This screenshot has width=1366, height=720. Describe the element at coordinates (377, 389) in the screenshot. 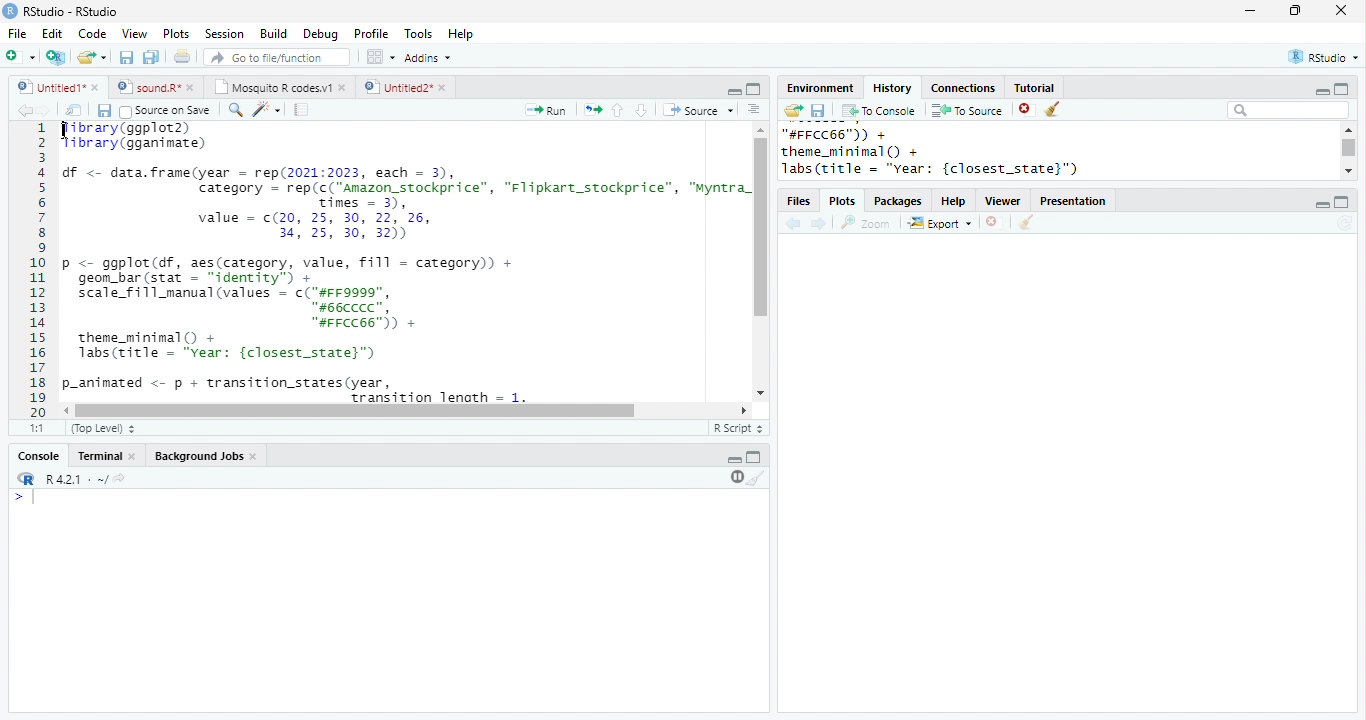

I see `p-animated <- p + transition_states(year,Trancition length = 1.` at that location.